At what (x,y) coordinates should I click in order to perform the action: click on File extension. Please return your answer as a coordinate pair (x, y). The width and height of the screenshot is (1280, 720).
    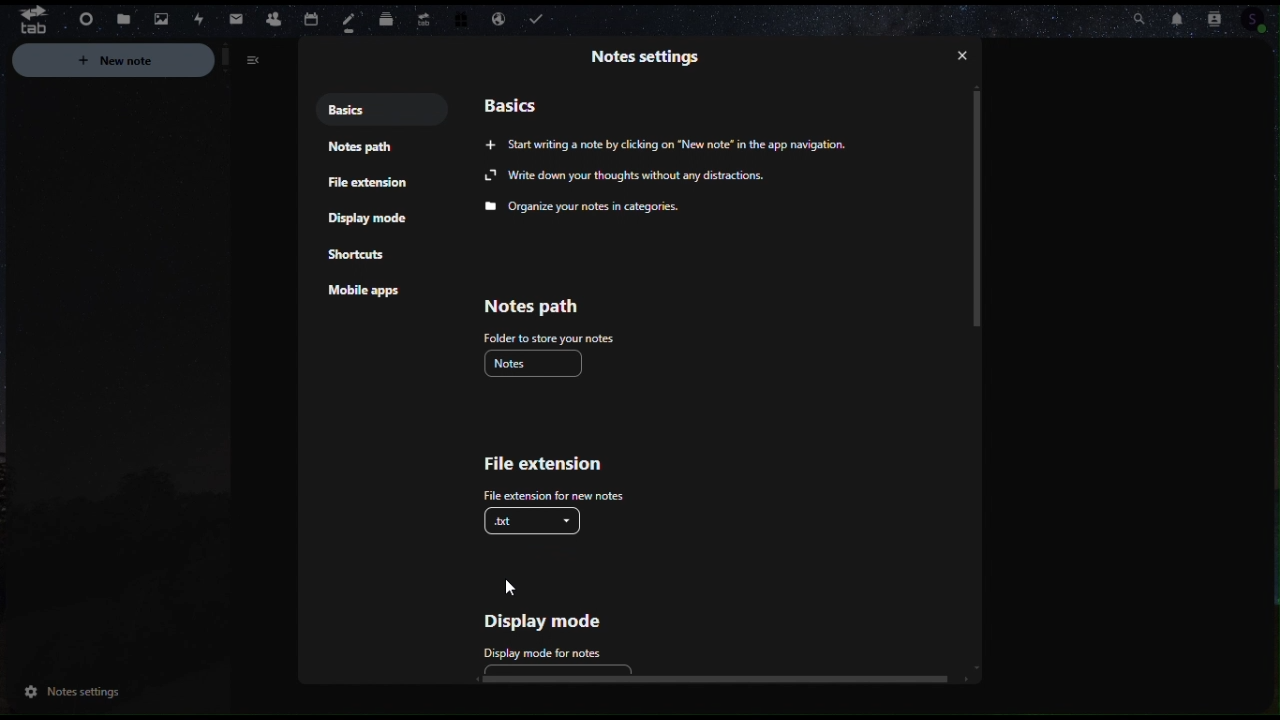
    Looking at the image, I should click on (547, 467).